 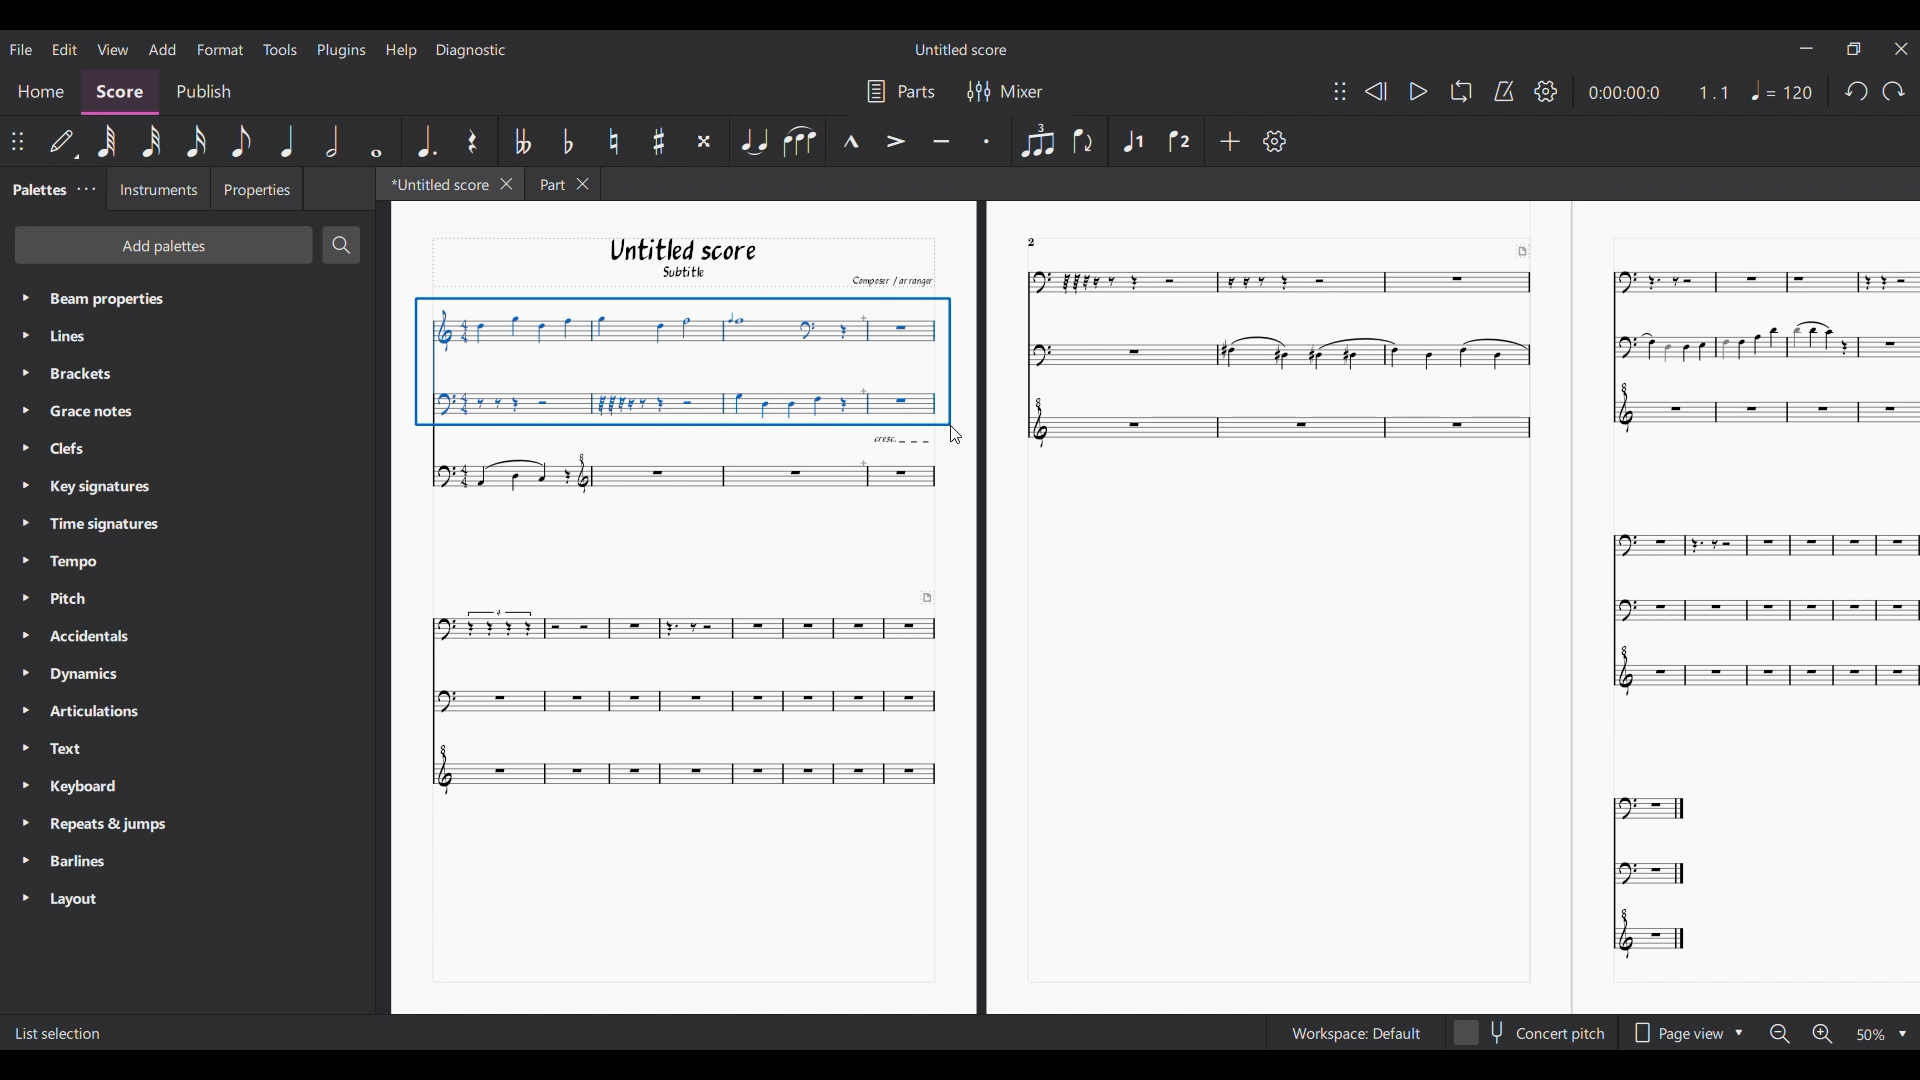 I want to click on , so click(x=21, y=639).